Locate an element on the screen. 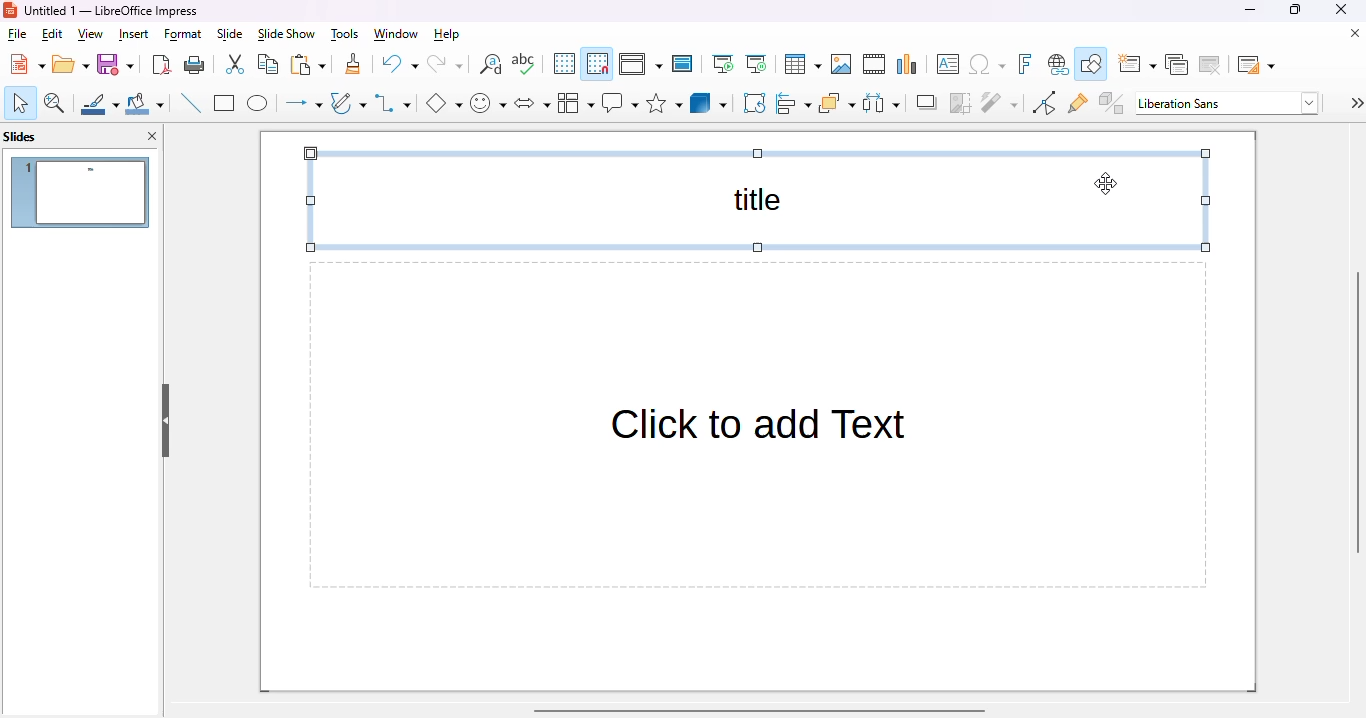 Image resolution: width=1366 pixels, height=718 pixels. check spelling is located at coordinates (523, 63).